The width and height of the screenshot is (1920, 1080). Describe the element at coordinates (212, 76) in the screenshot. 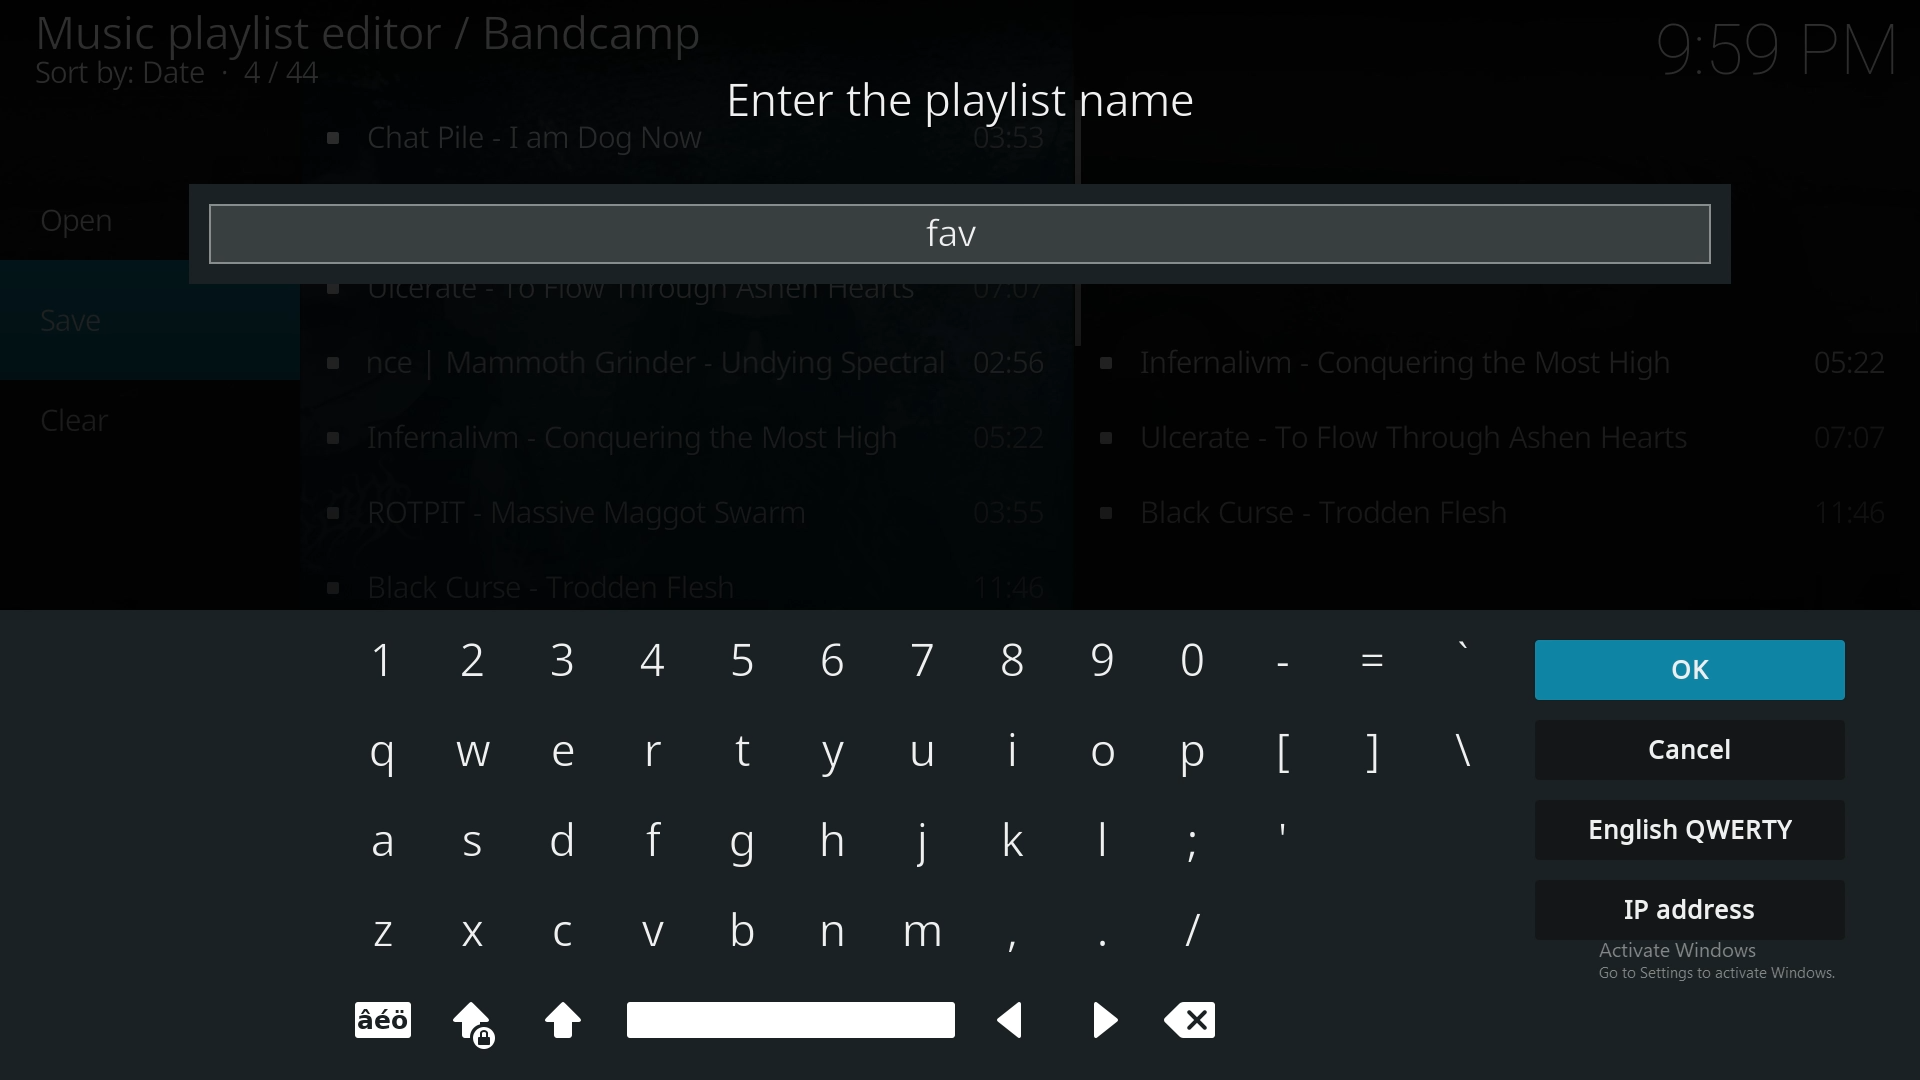

I see `Sort by: Date • 5/44` at that location.